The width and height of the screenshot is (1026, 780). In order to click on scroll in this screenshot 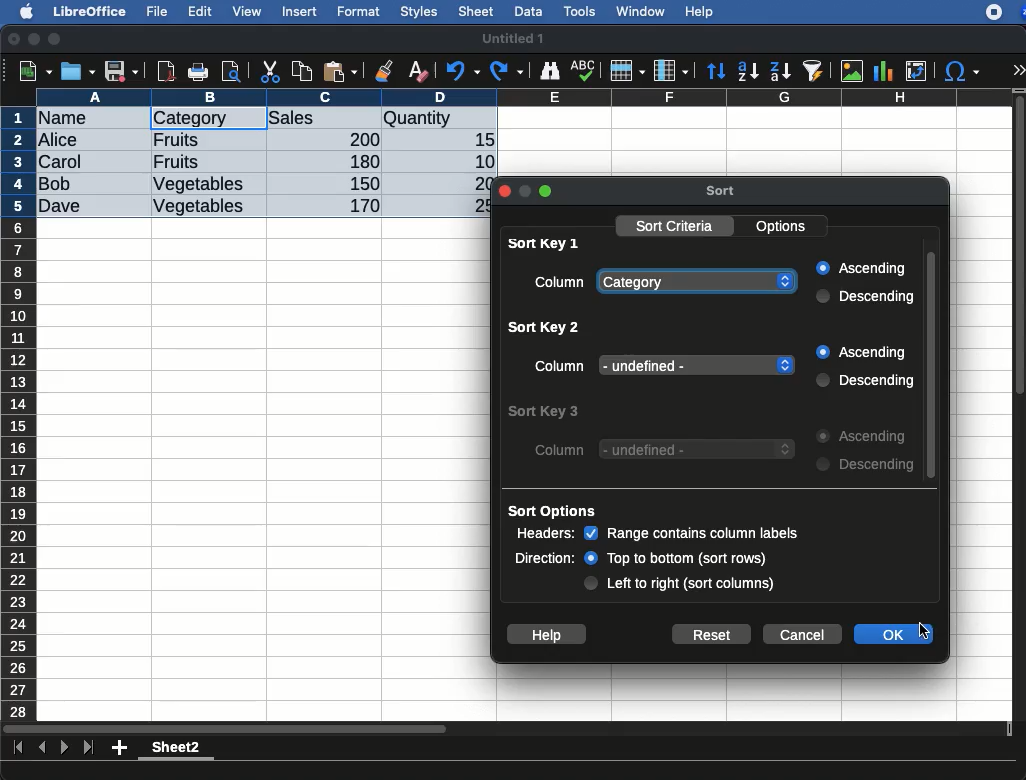, I will do `click(1021, 404)`.